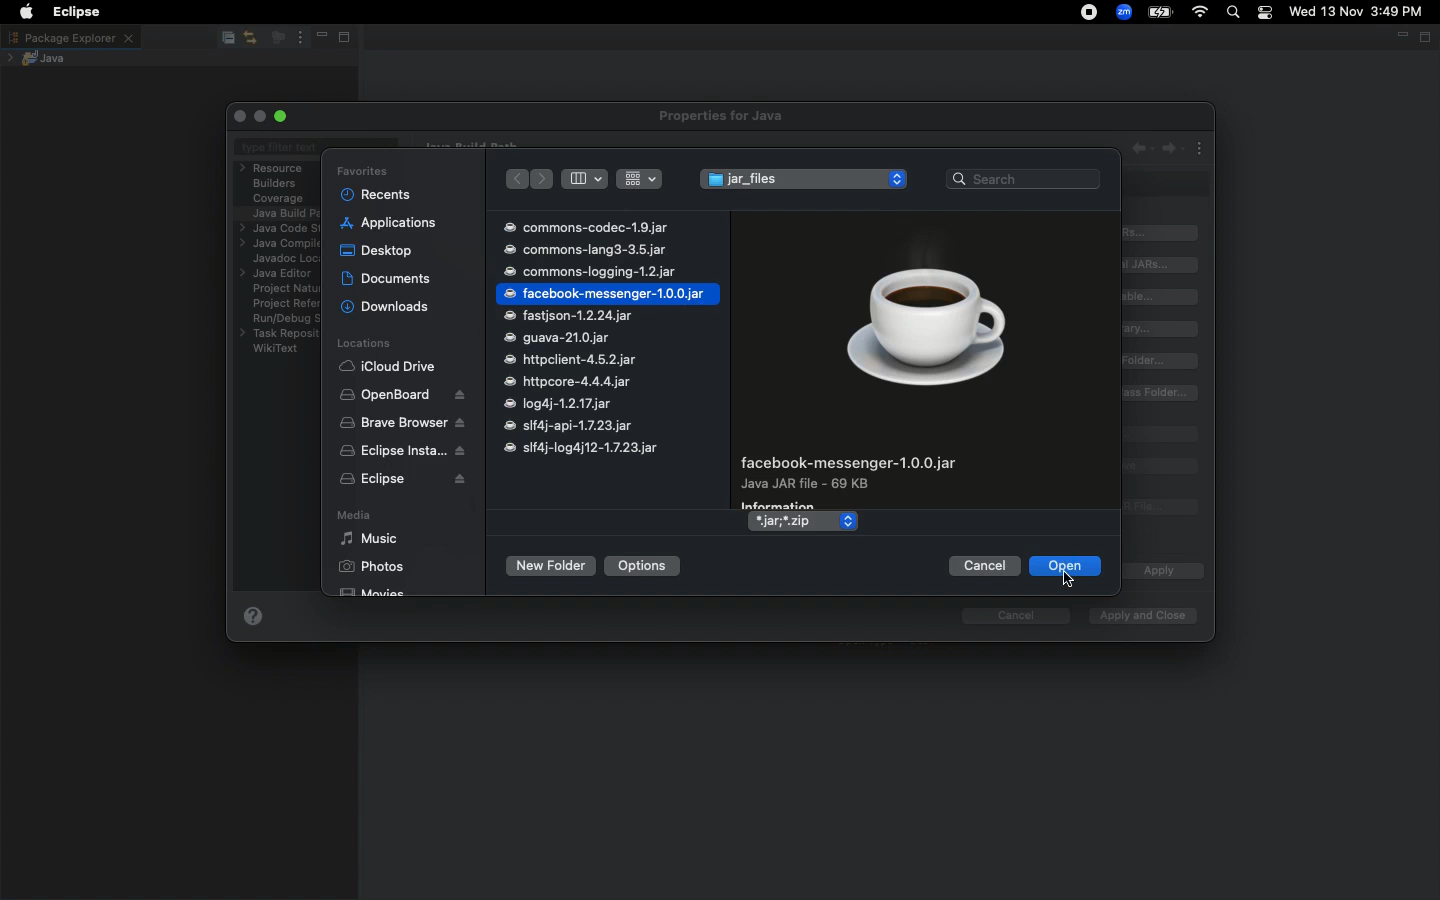 The width and height of the screenshot is (1440, 900). What do you see at coordinates (320, 38) in the screenshot?
I see `Minimize` at bounding box center [320, 38].